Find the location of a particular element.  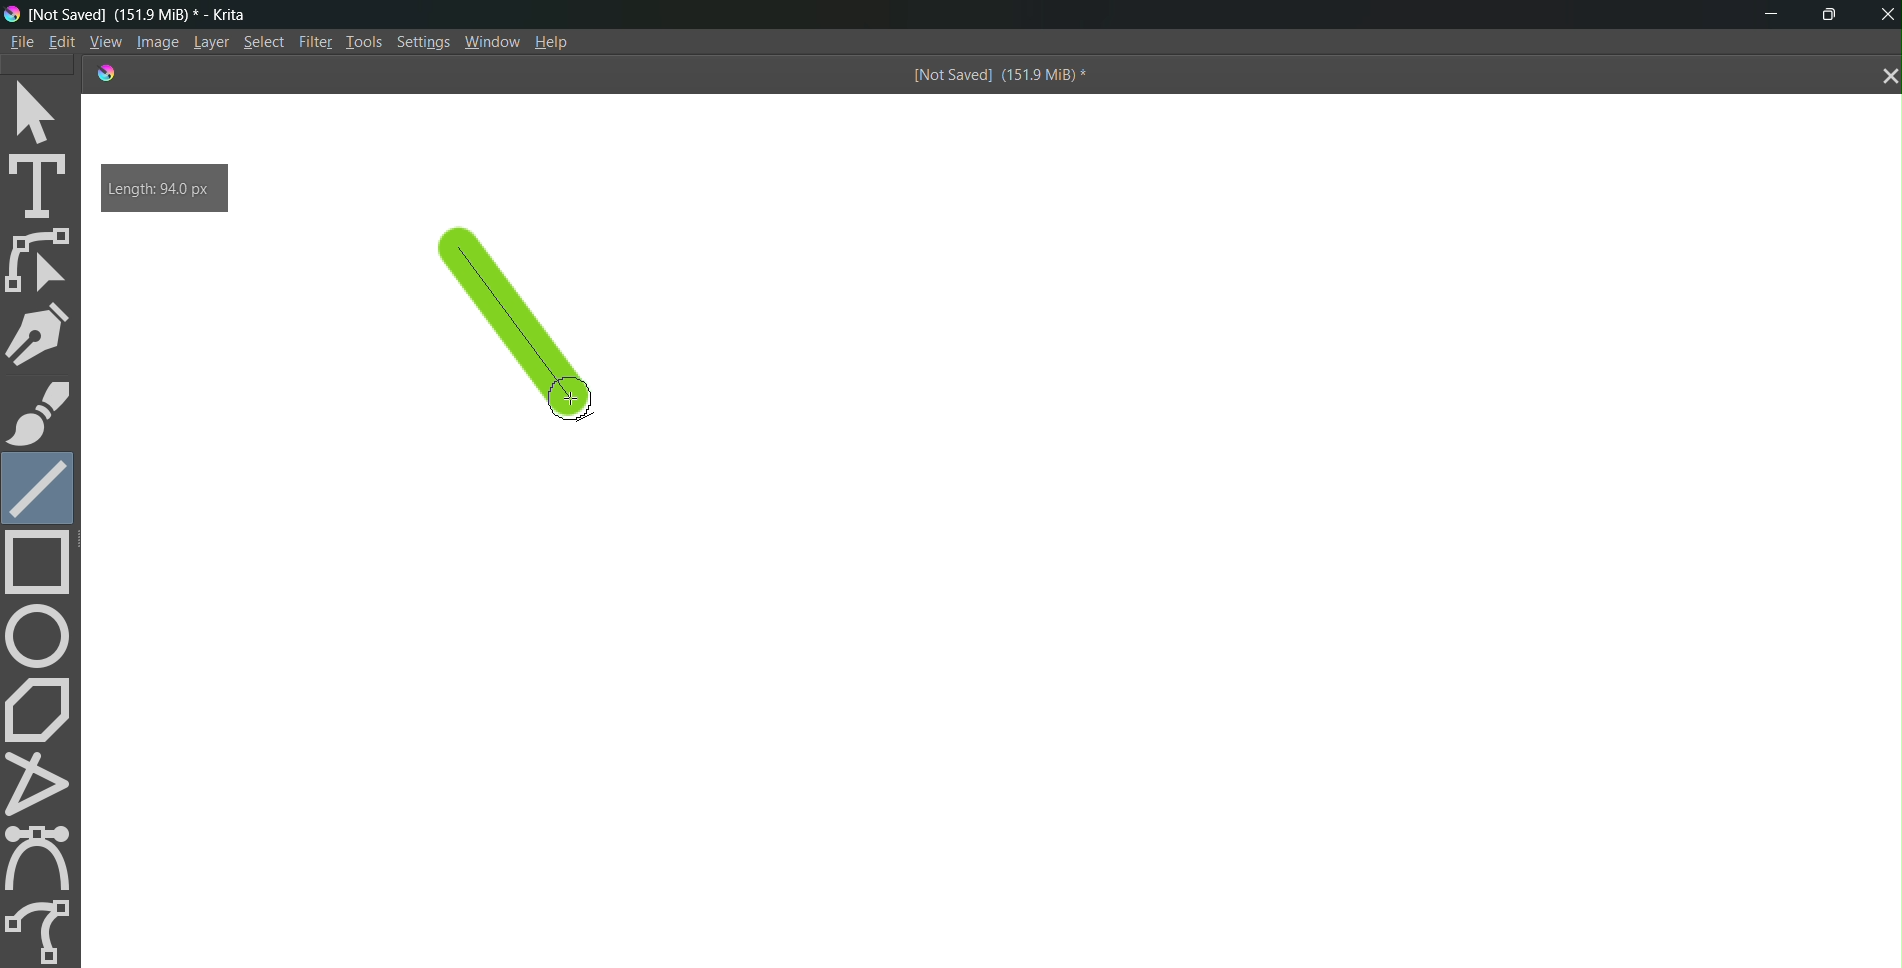

Select is located at coordinates (264, 43).